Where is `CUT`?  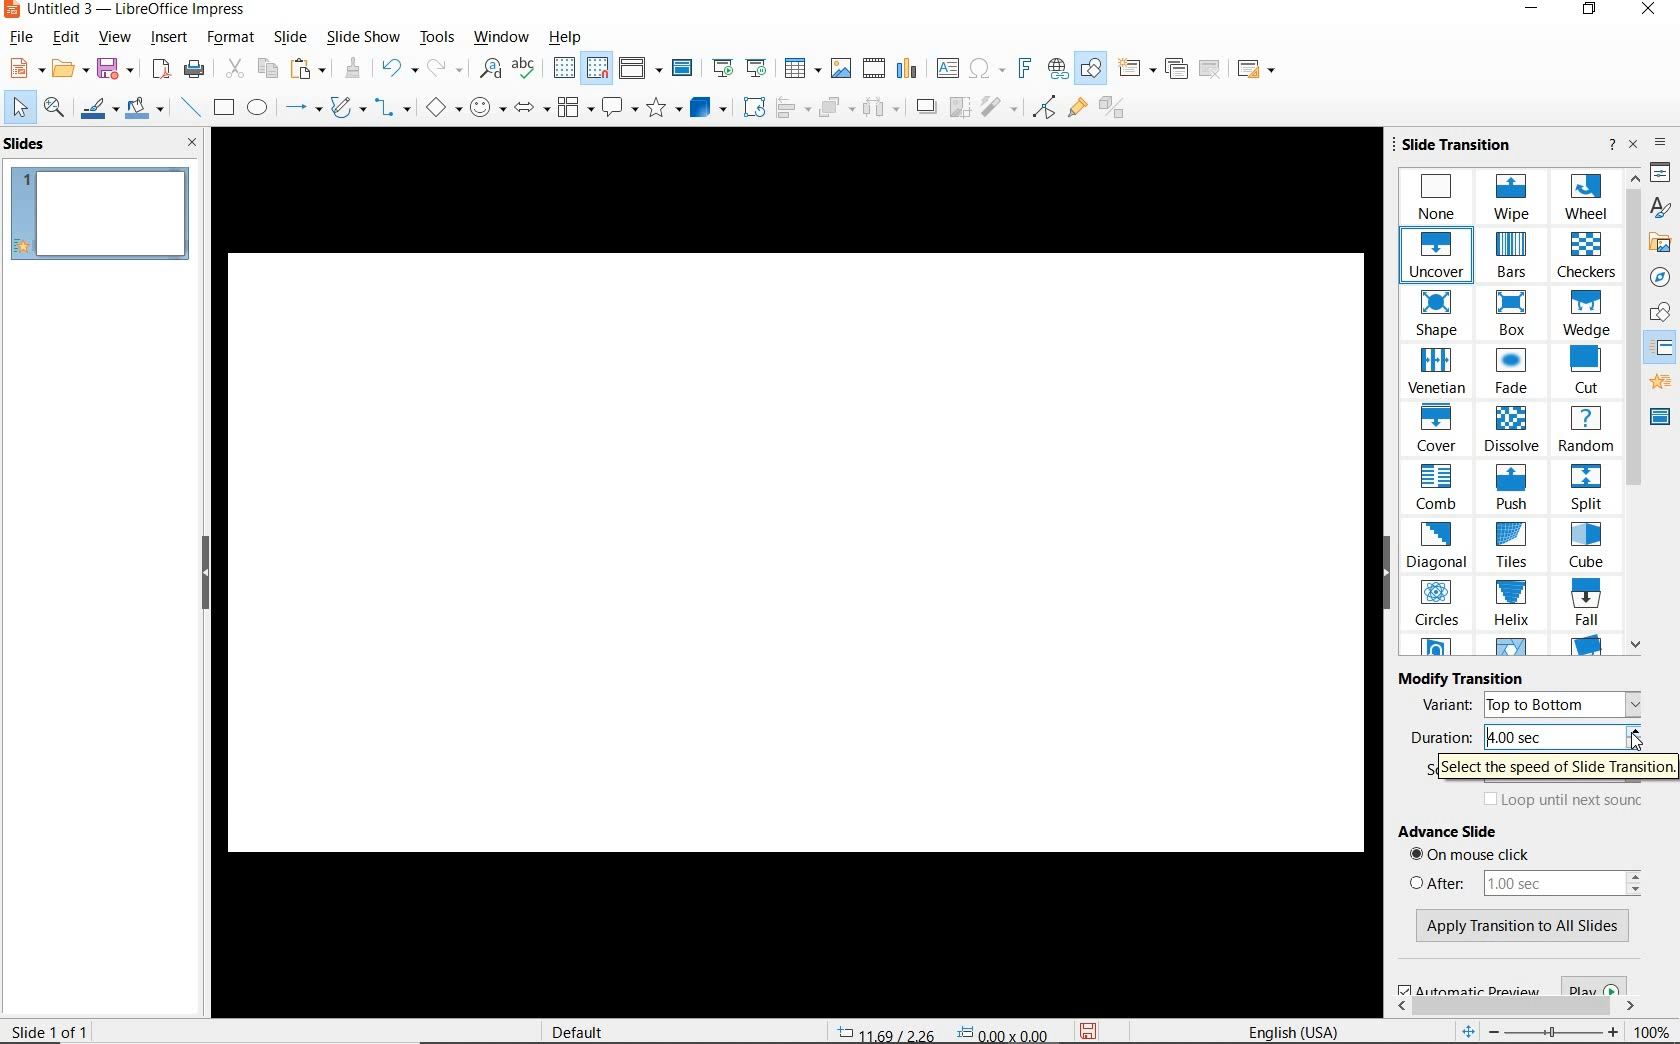 CUT is located at coordinates (234, 67).